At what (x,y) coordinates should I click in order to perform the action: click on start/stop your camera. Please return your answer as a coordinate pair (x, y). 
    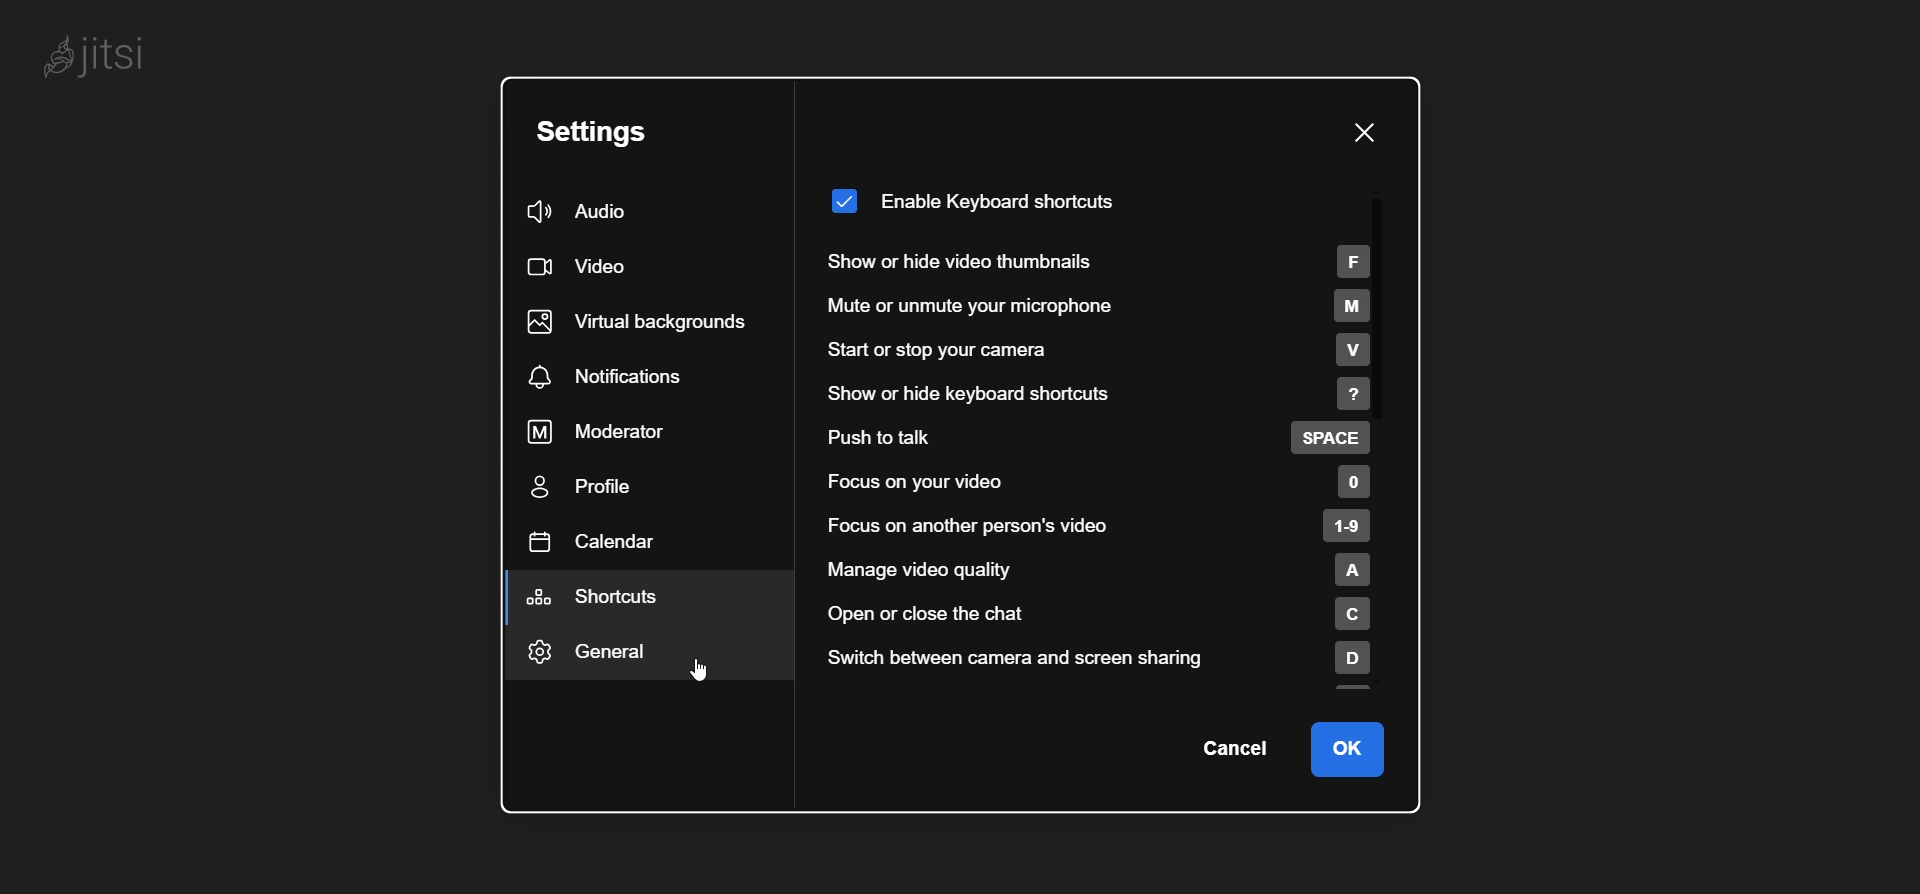
    Looking at the image, I should click on (1091, 351).